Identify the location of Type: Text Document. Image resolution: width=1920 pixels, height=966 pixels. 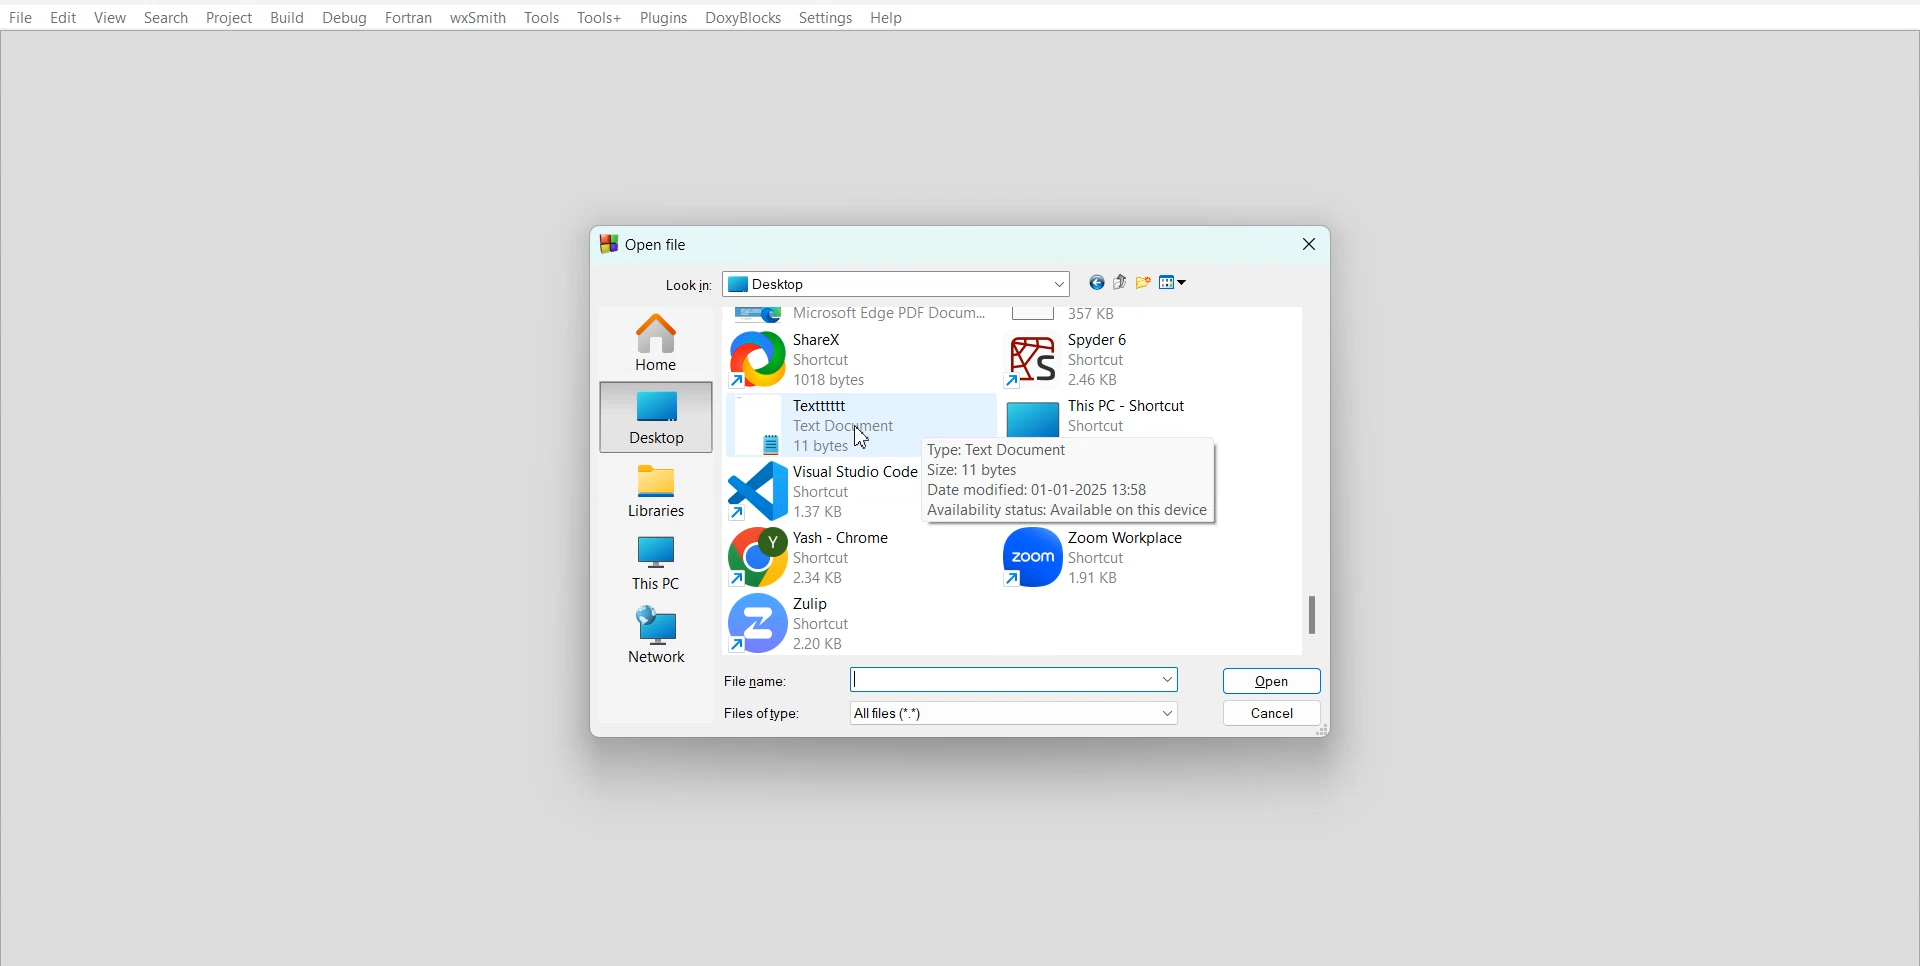
(1002, 449).